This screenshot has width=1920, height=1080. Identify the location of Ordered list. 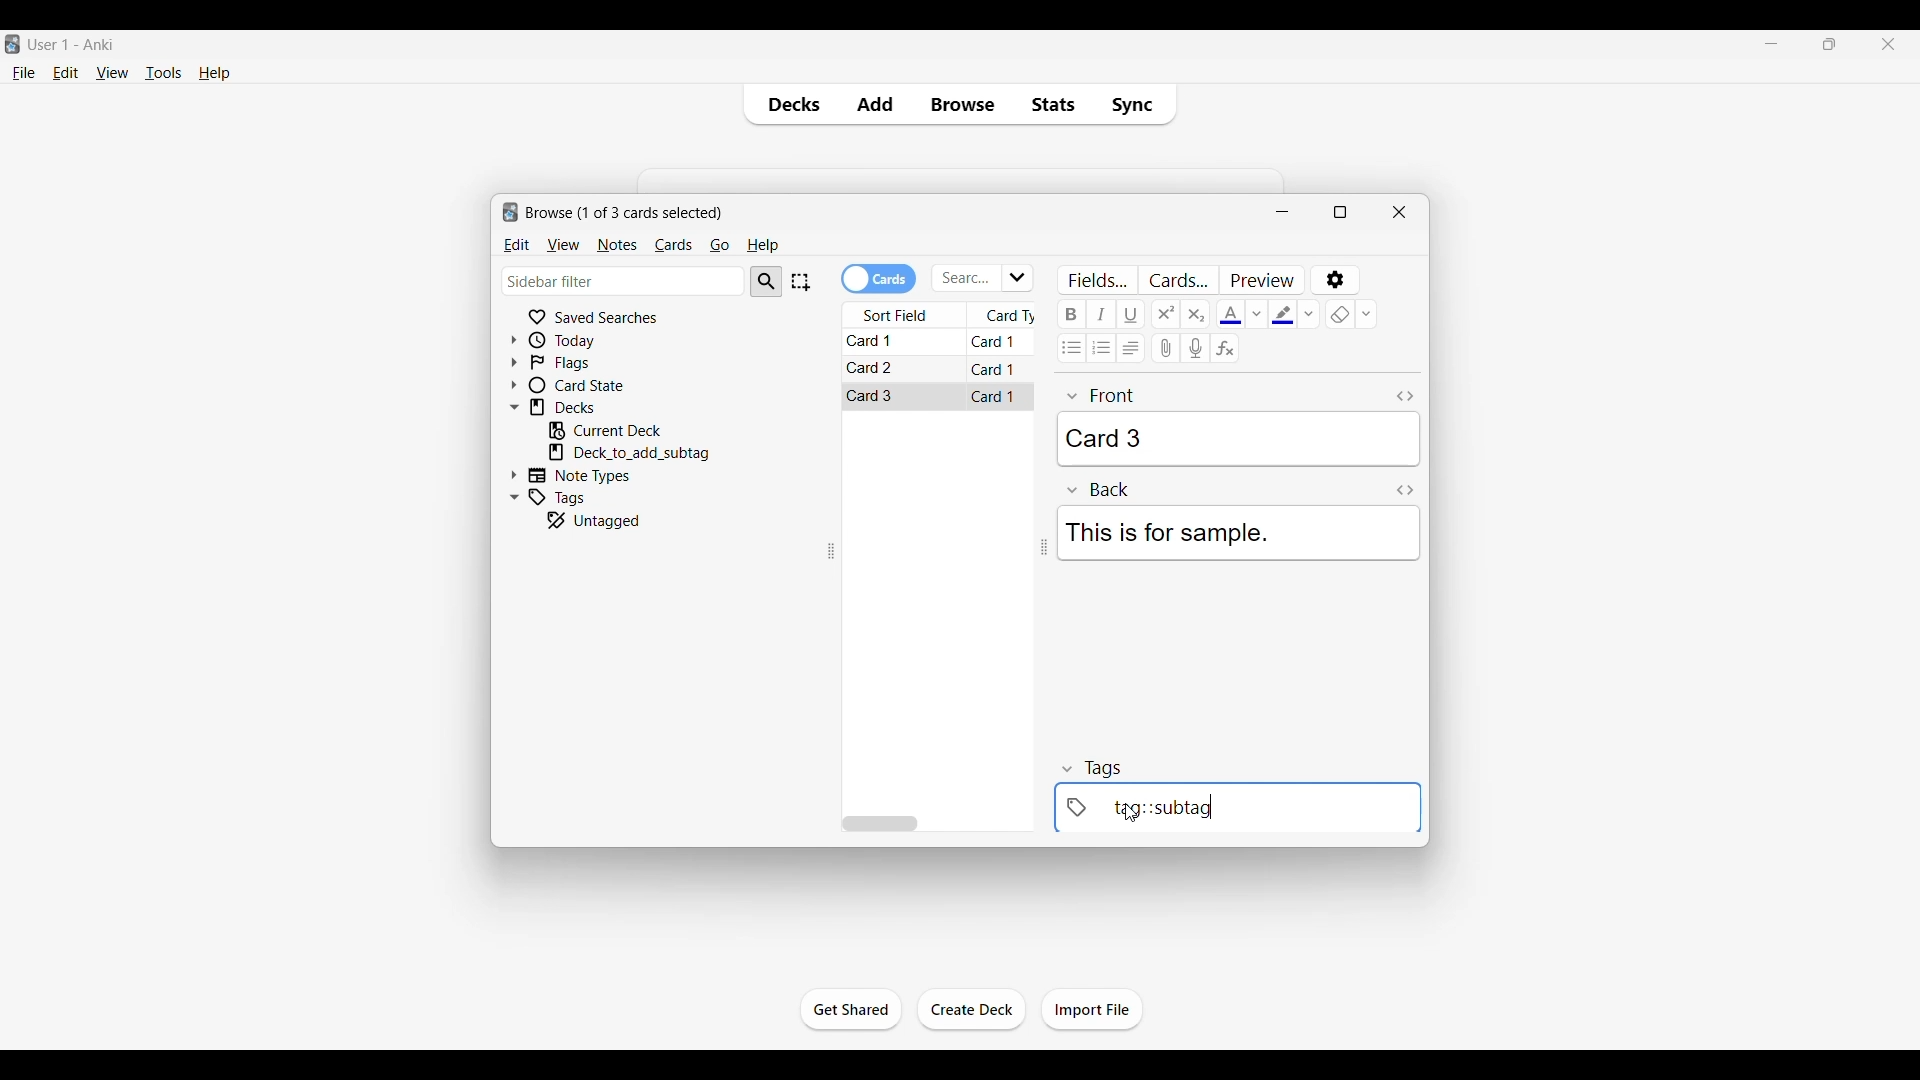
(1100, 348).